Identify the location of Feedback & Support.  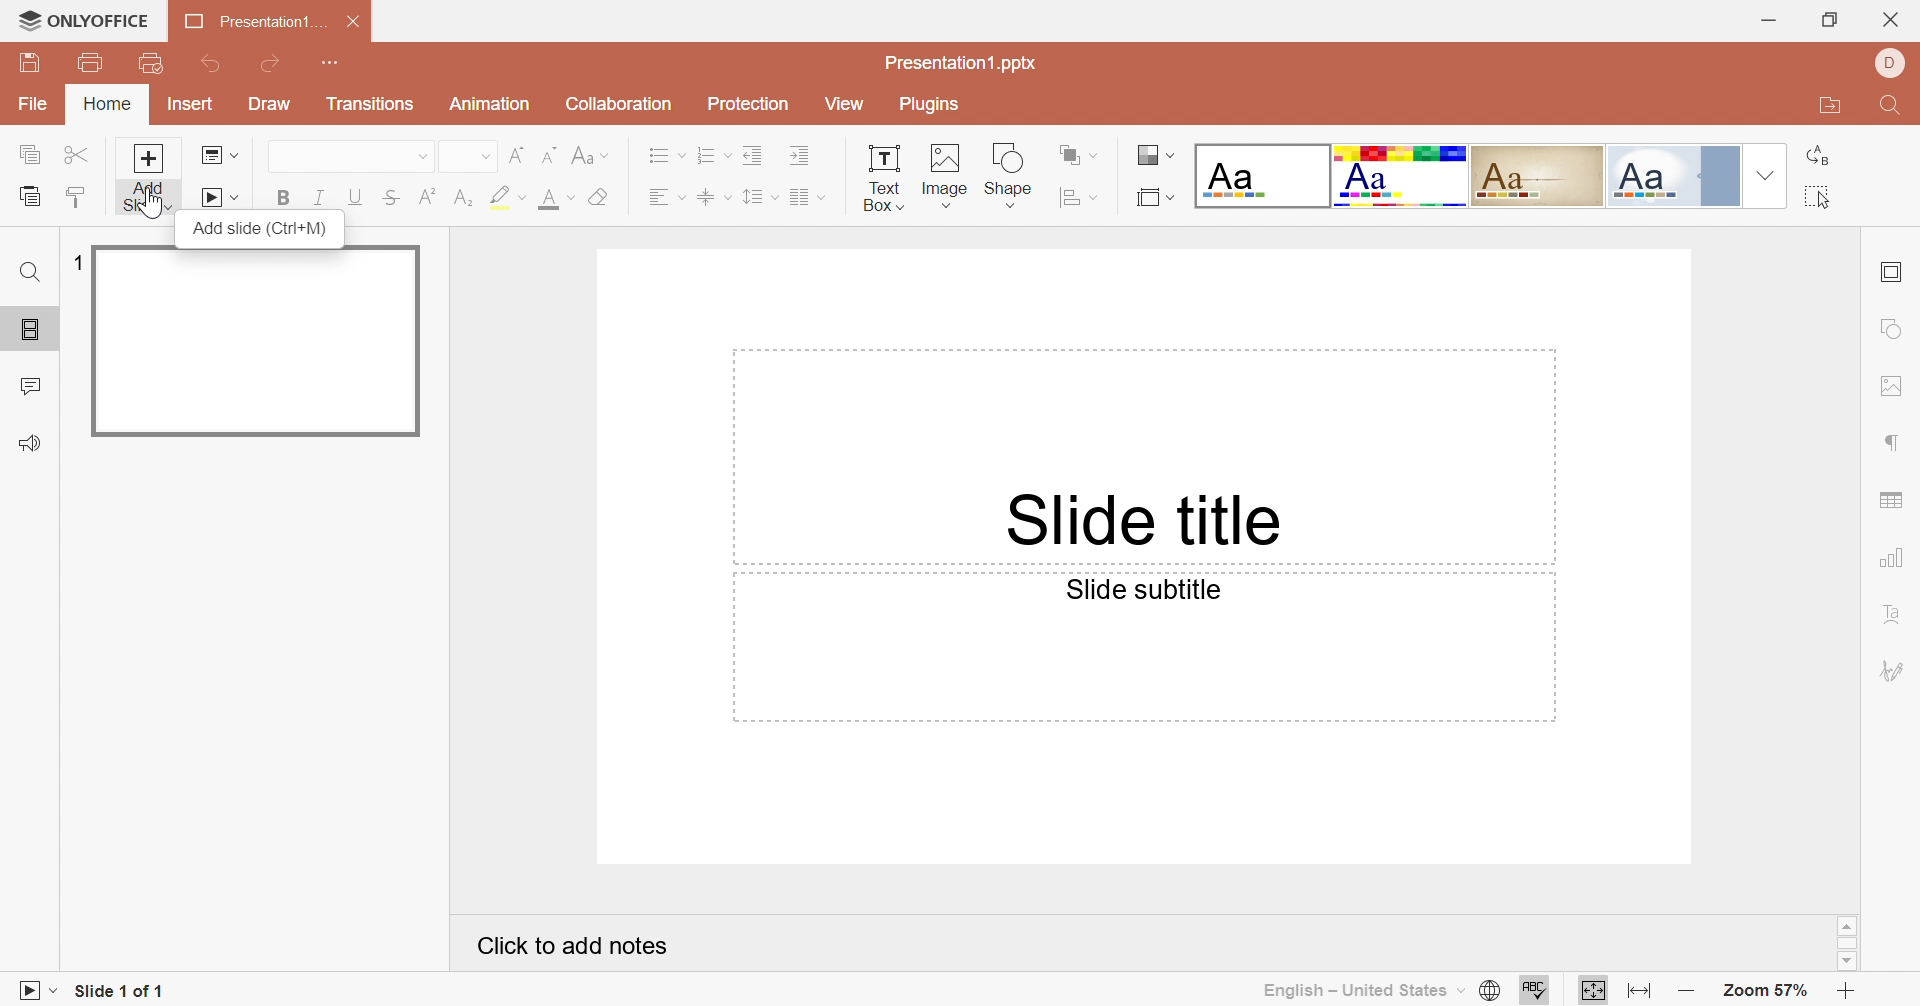
(33, 440).